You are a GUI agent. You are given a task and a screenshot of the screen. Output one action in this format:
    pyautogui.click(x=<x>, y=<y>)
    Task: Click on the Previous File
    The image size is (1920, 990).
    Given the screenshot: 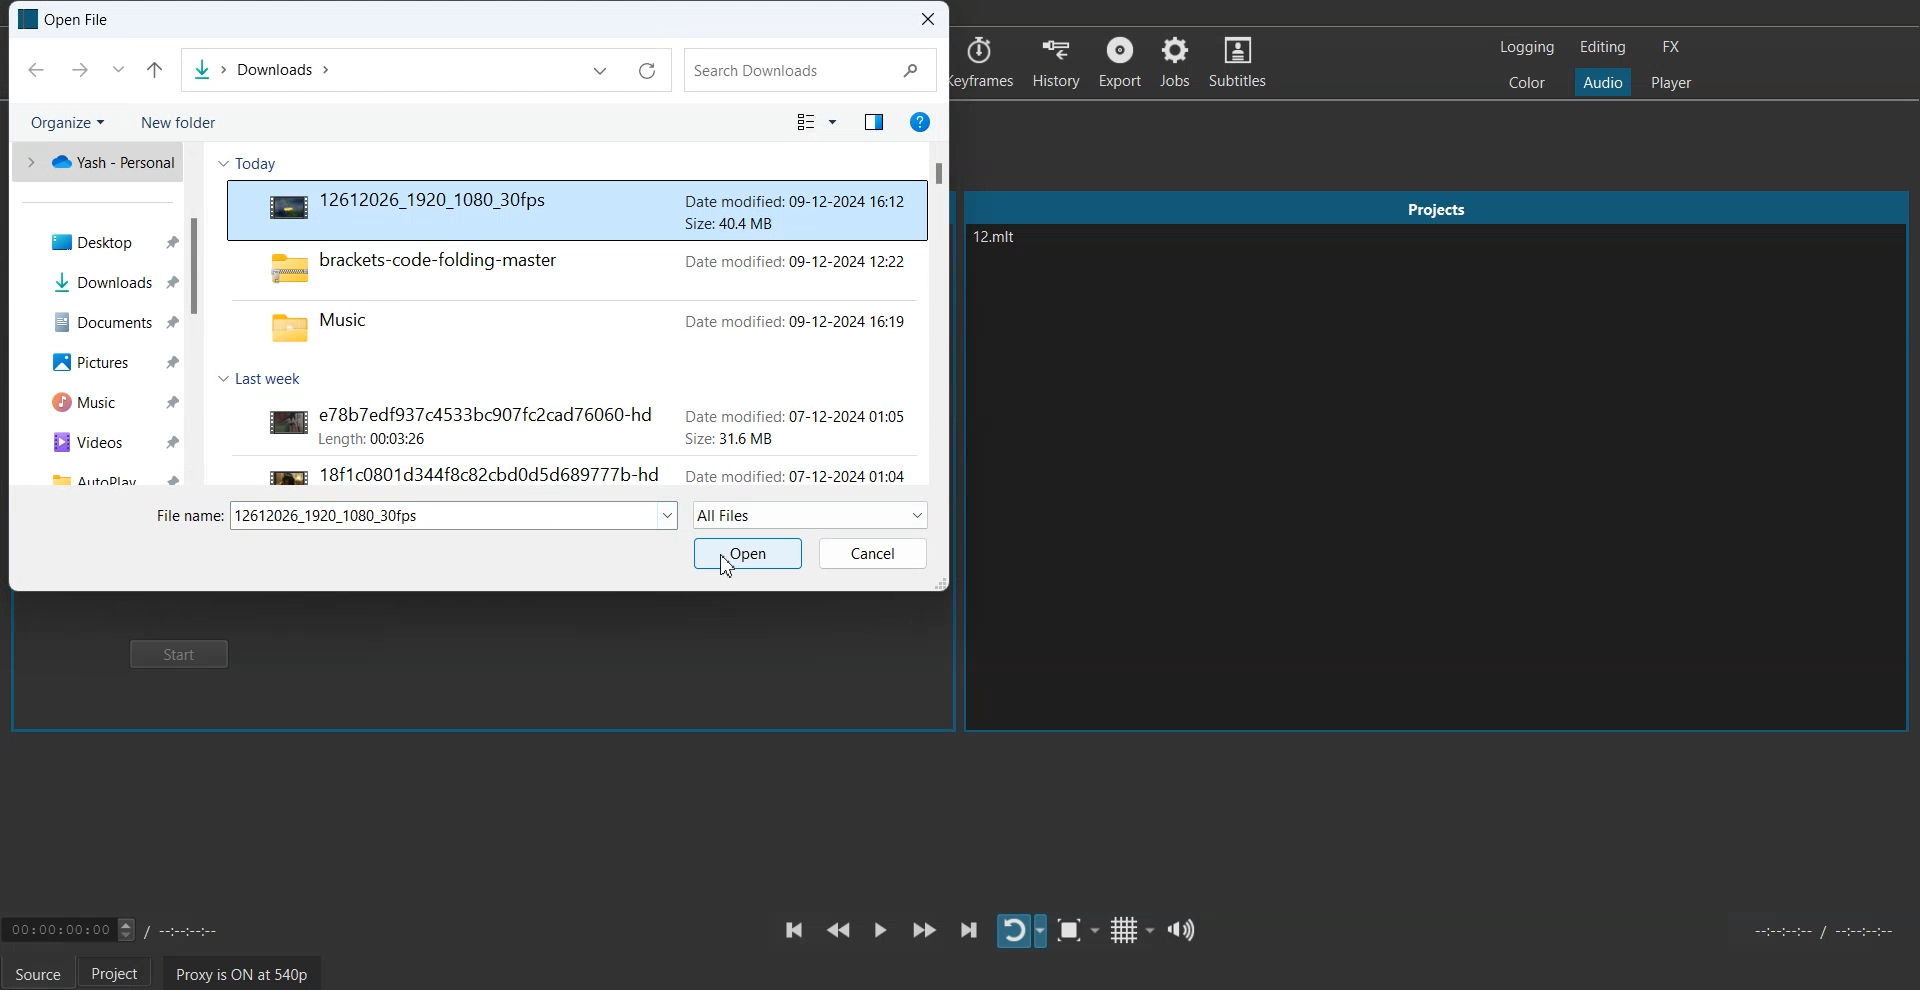 What is the action you would take?
    pyautogui.click(x=600, y=71)
    